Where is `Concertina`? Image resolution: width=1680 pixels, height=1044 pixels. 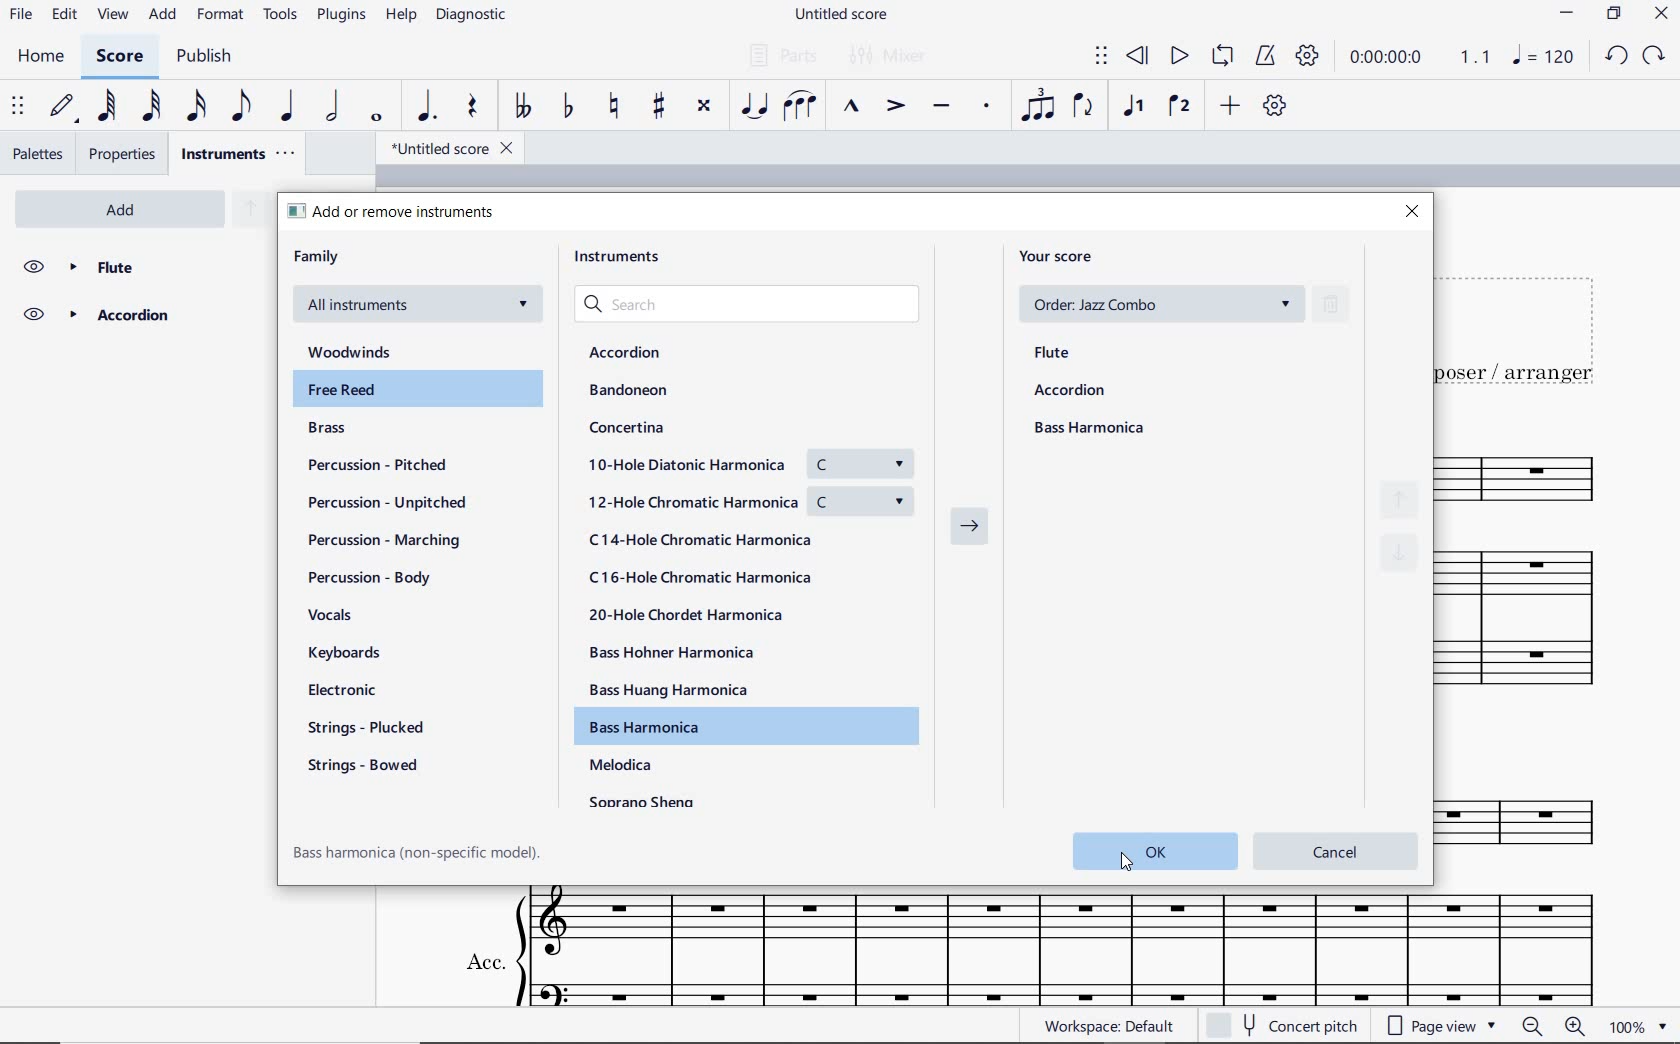
Concertina is located at coordinates (628, 429).